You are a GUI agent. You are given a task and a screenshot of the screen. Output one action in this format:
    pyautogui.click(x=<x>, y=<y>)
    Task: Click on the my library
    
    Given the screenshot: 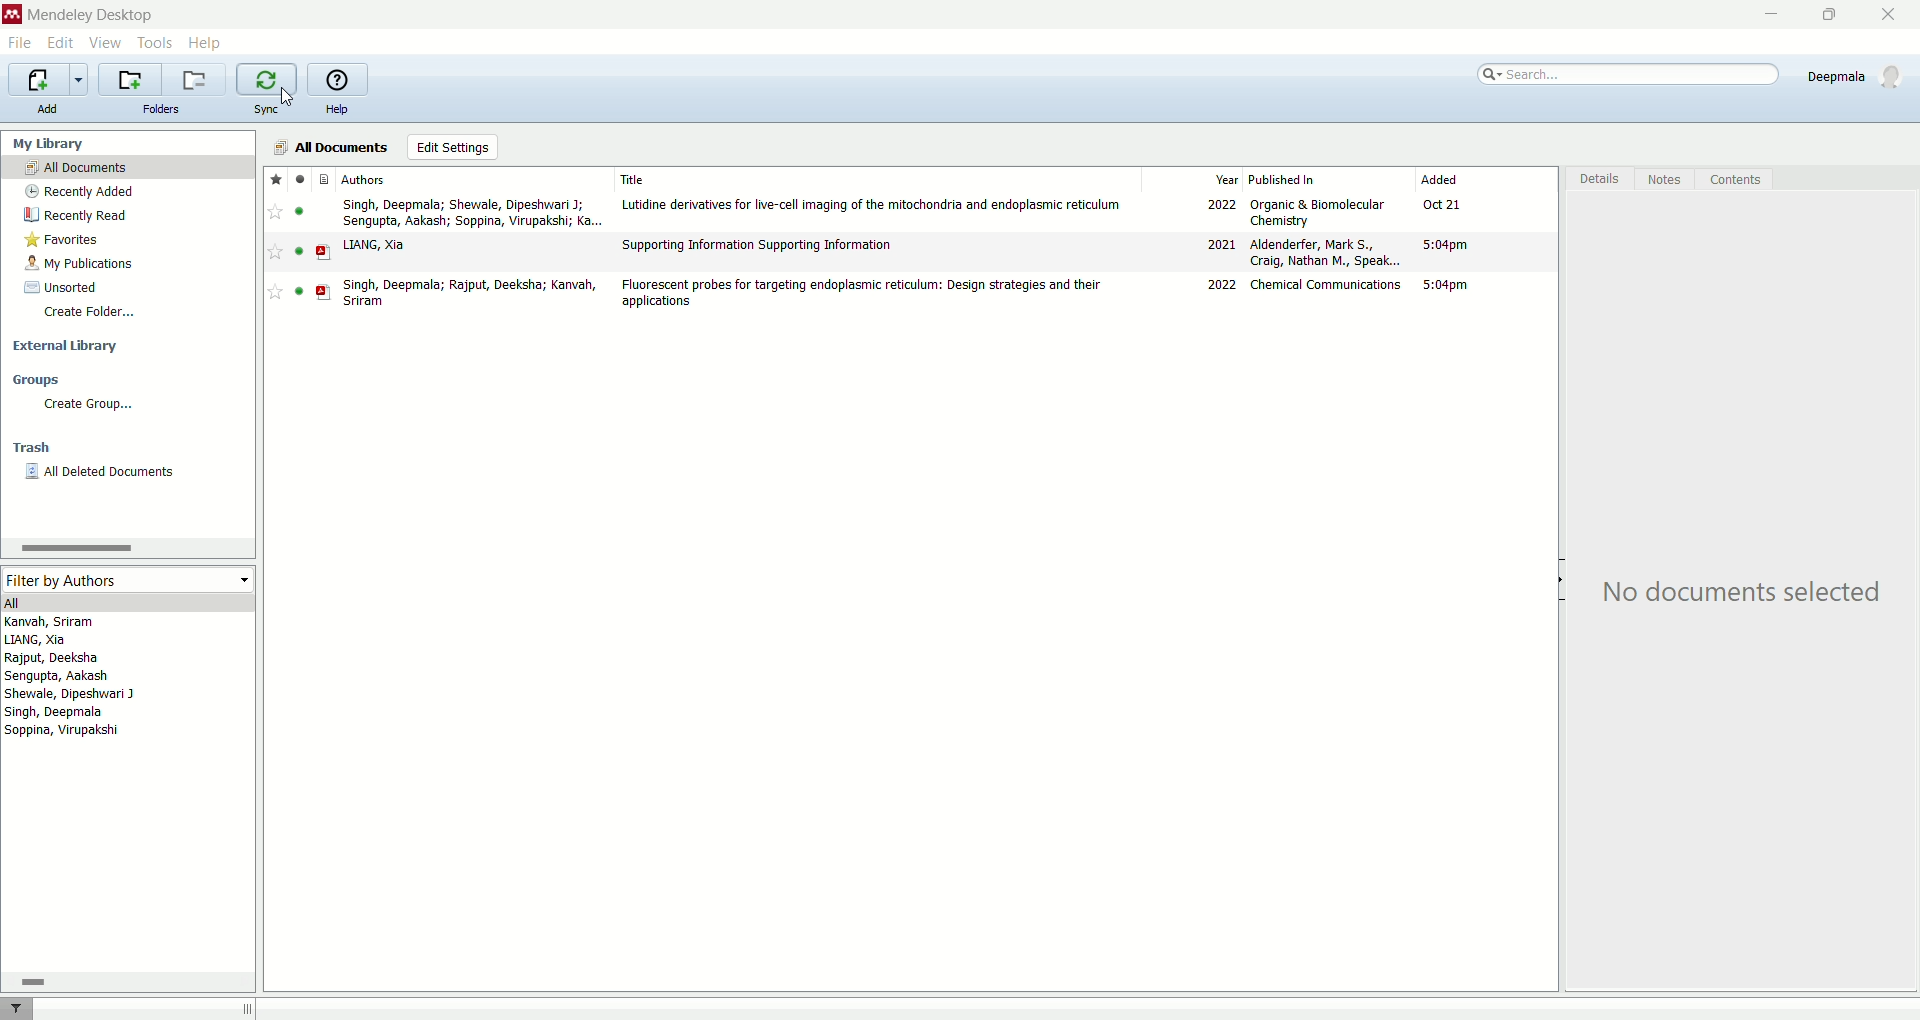 What is the action you would take?
    pyautogui.click(x=48, y=145)
    